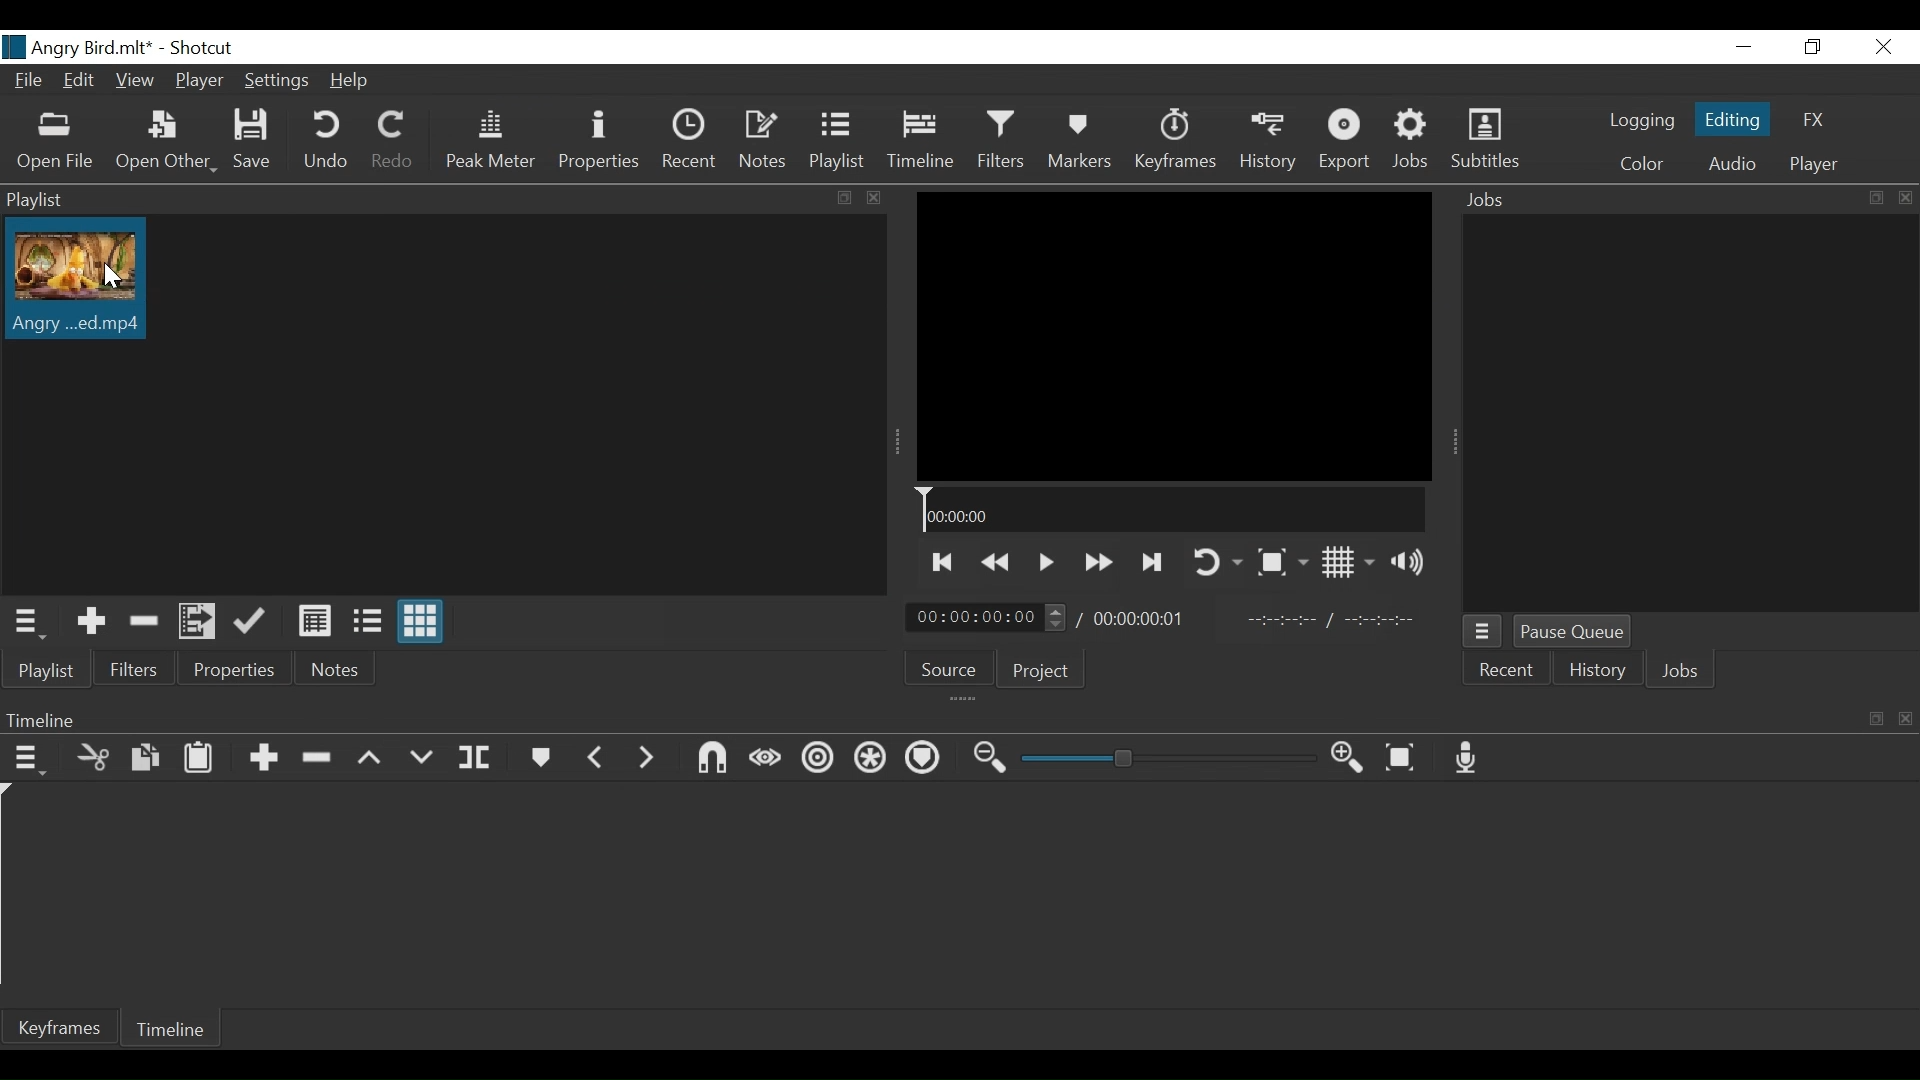 This screenshot has width=1920, height=1080. I want to click on Split Playhead, so click(473, 758).